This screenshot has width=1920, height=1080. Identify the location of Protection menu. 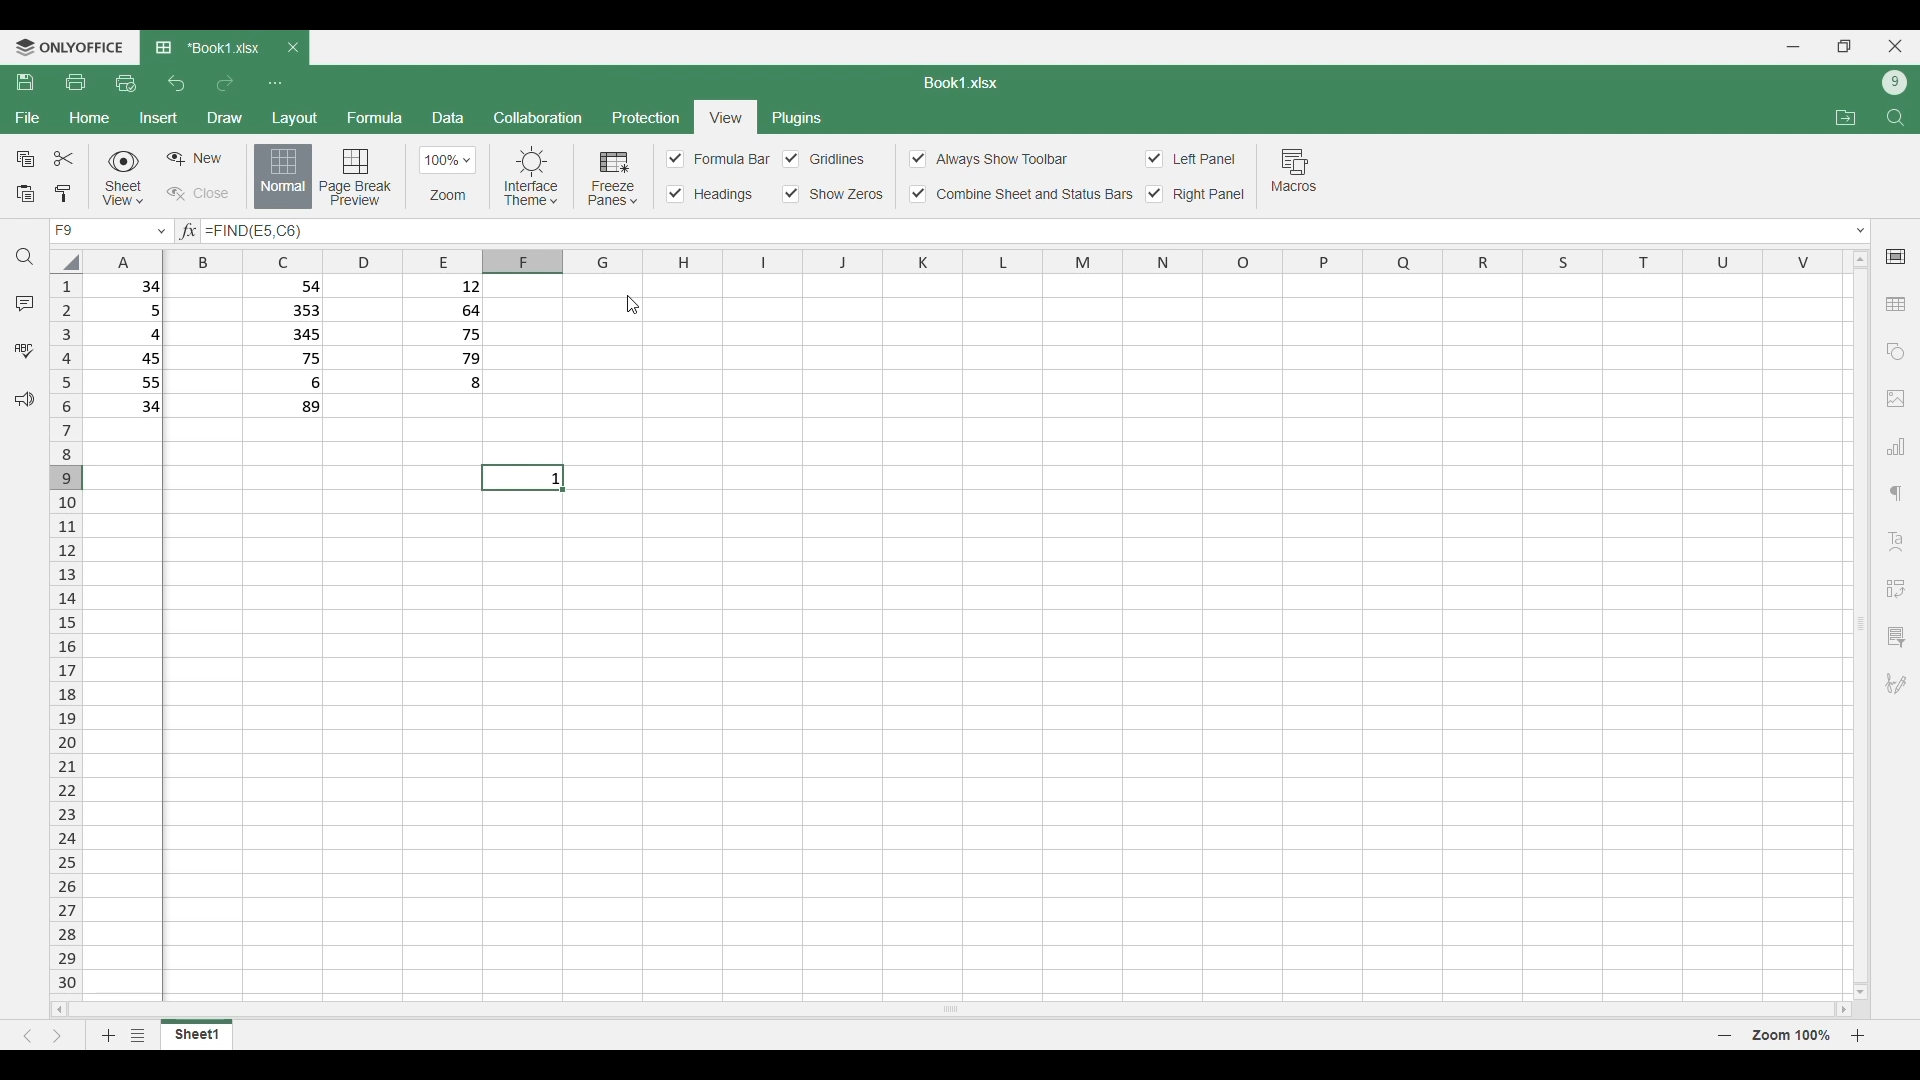
(645, 118).